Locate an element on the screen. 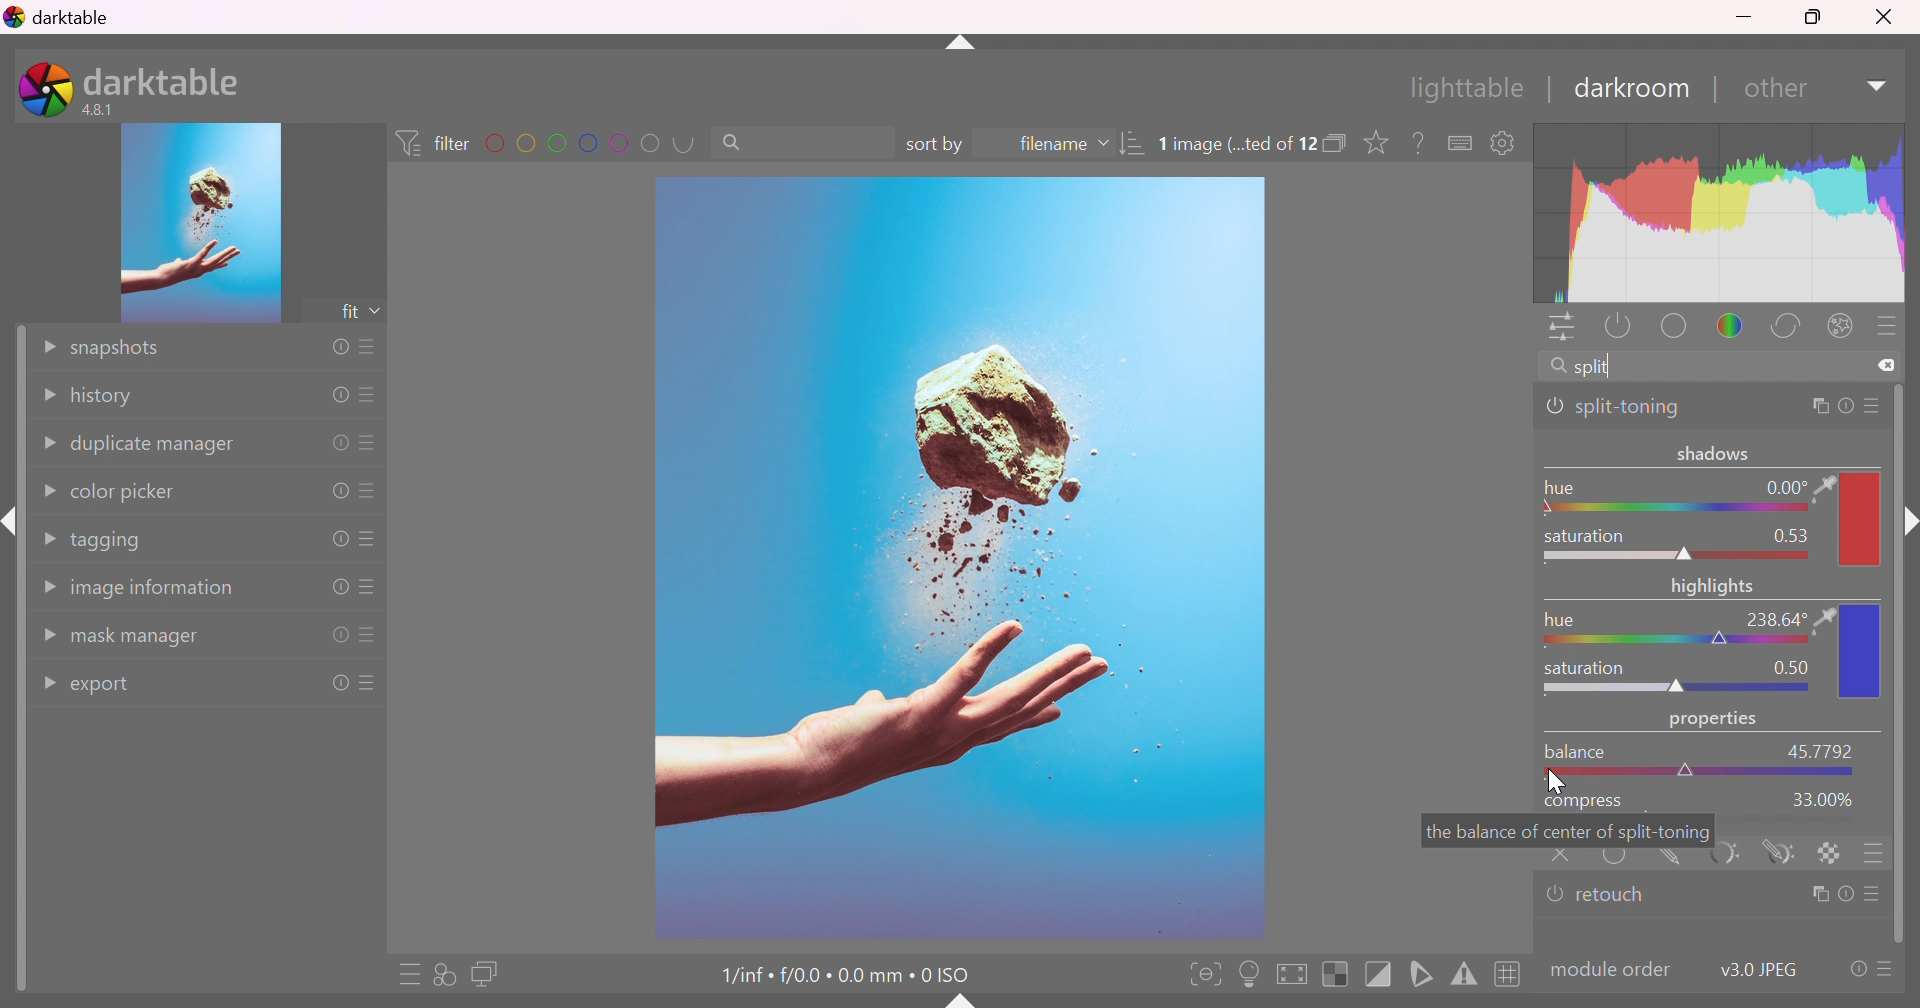 This screenshot has height=1008, width=1920. 'split-toning' is switched on is located at coordinates (1553, 408).